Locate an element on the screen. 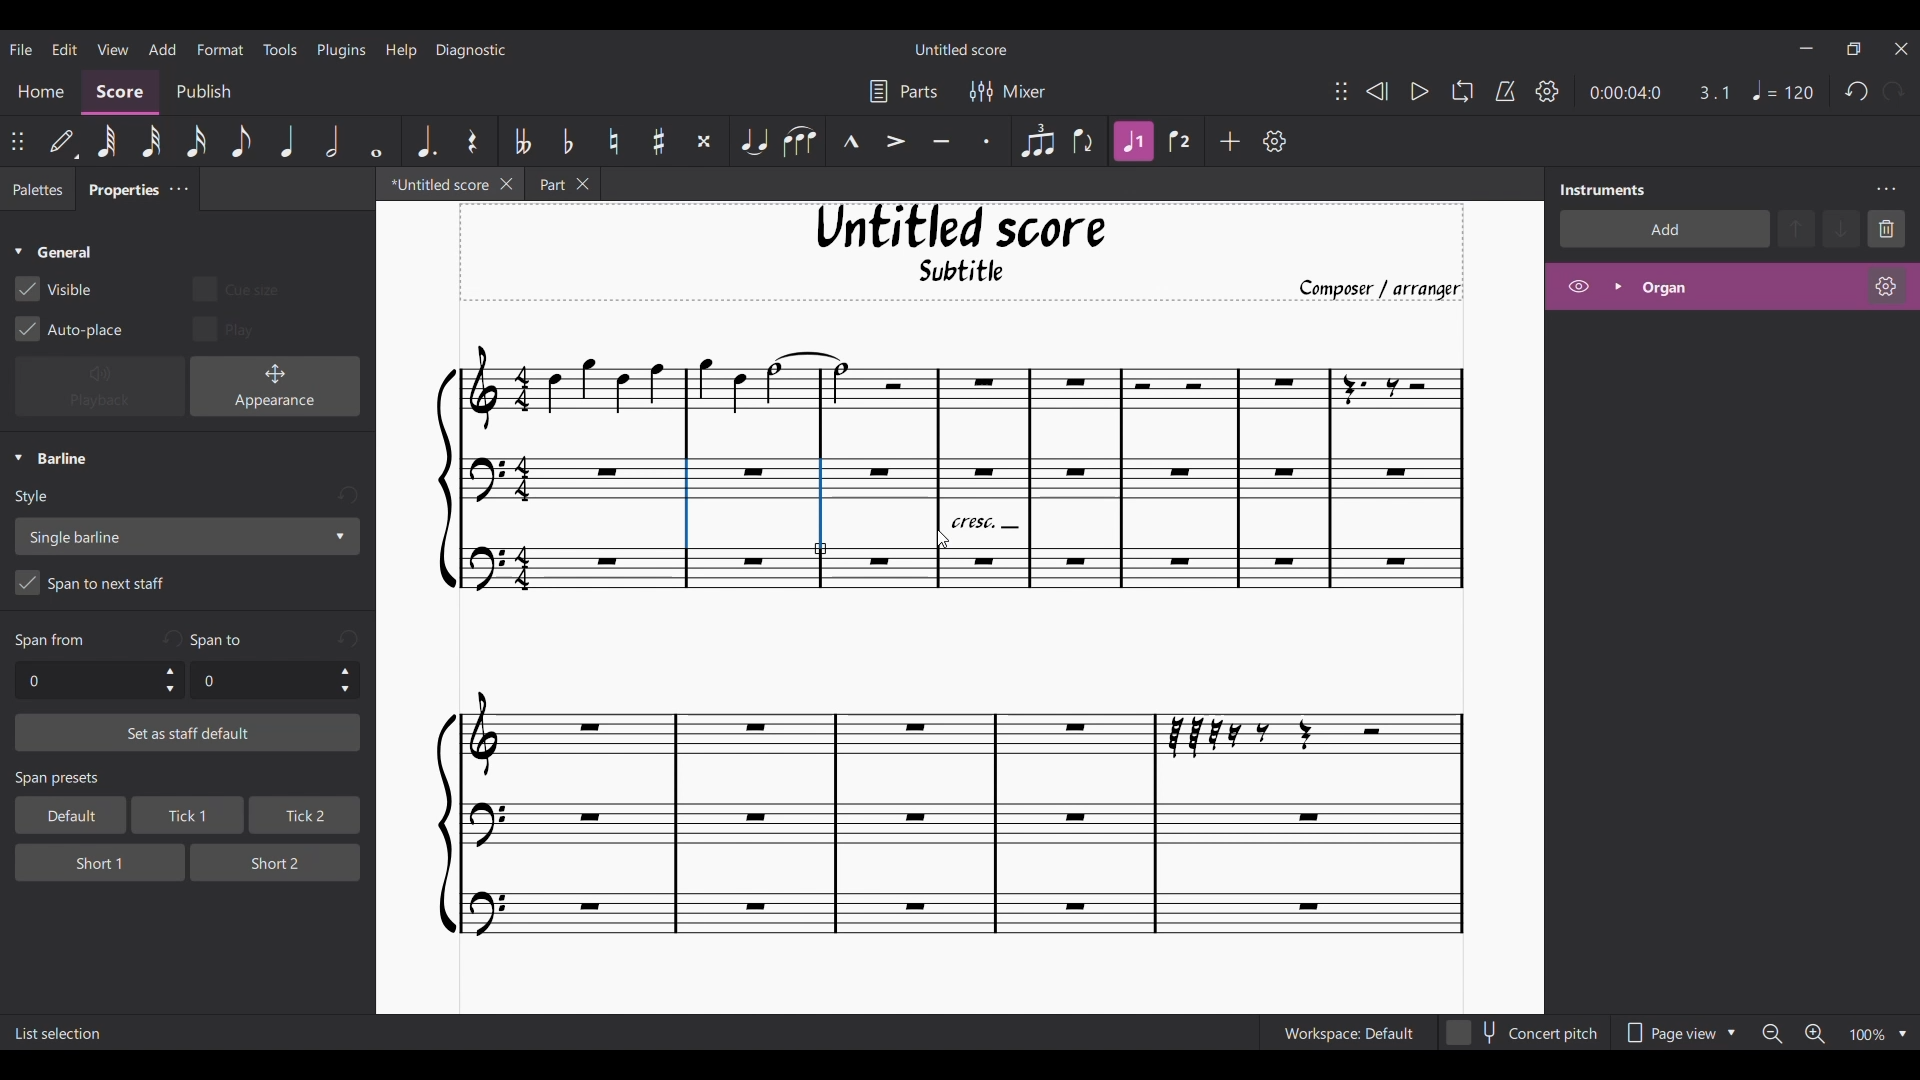 This screenshot has width=1920, height=1080. Earlier tab is located at coordinates (562, 184).